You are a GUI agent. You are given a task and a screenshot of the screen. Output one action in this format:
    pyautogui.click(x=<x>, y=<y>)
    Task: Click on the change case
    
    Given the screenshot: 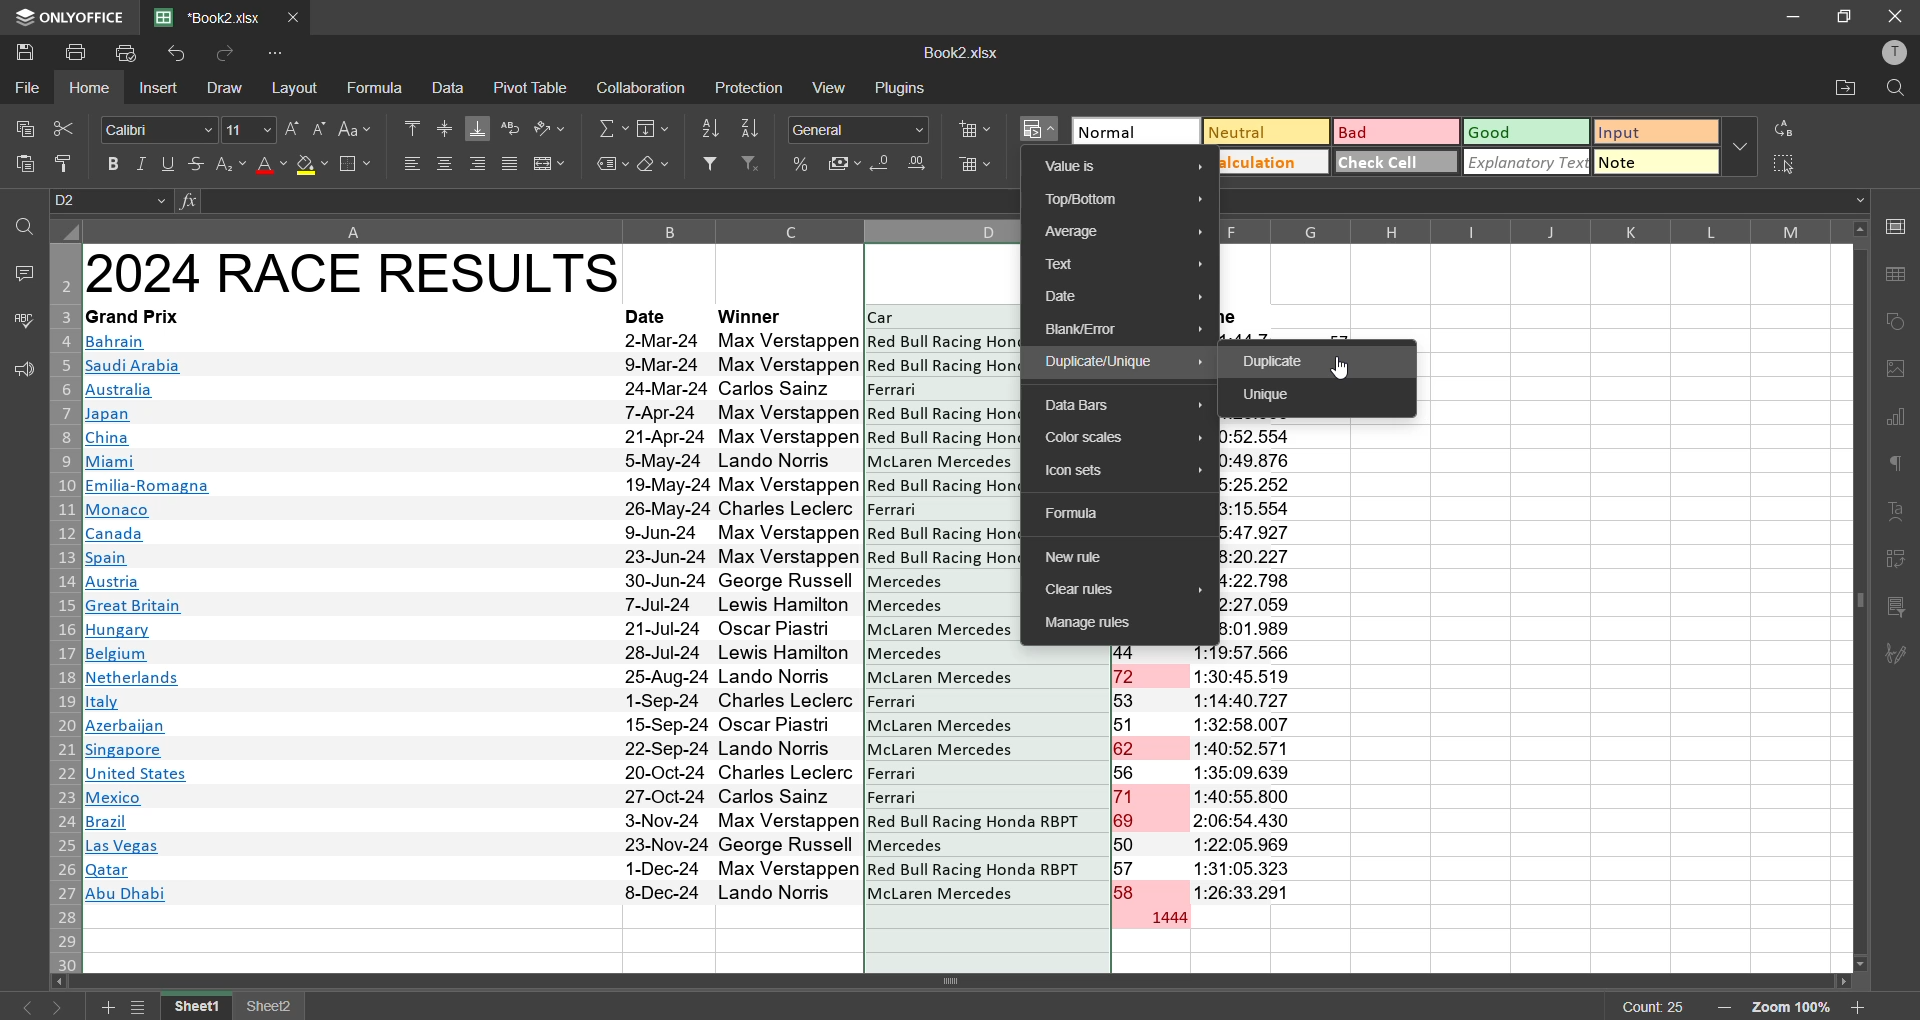 What is the action you would take?
    pyautogui.click(x=360, y=128)
    